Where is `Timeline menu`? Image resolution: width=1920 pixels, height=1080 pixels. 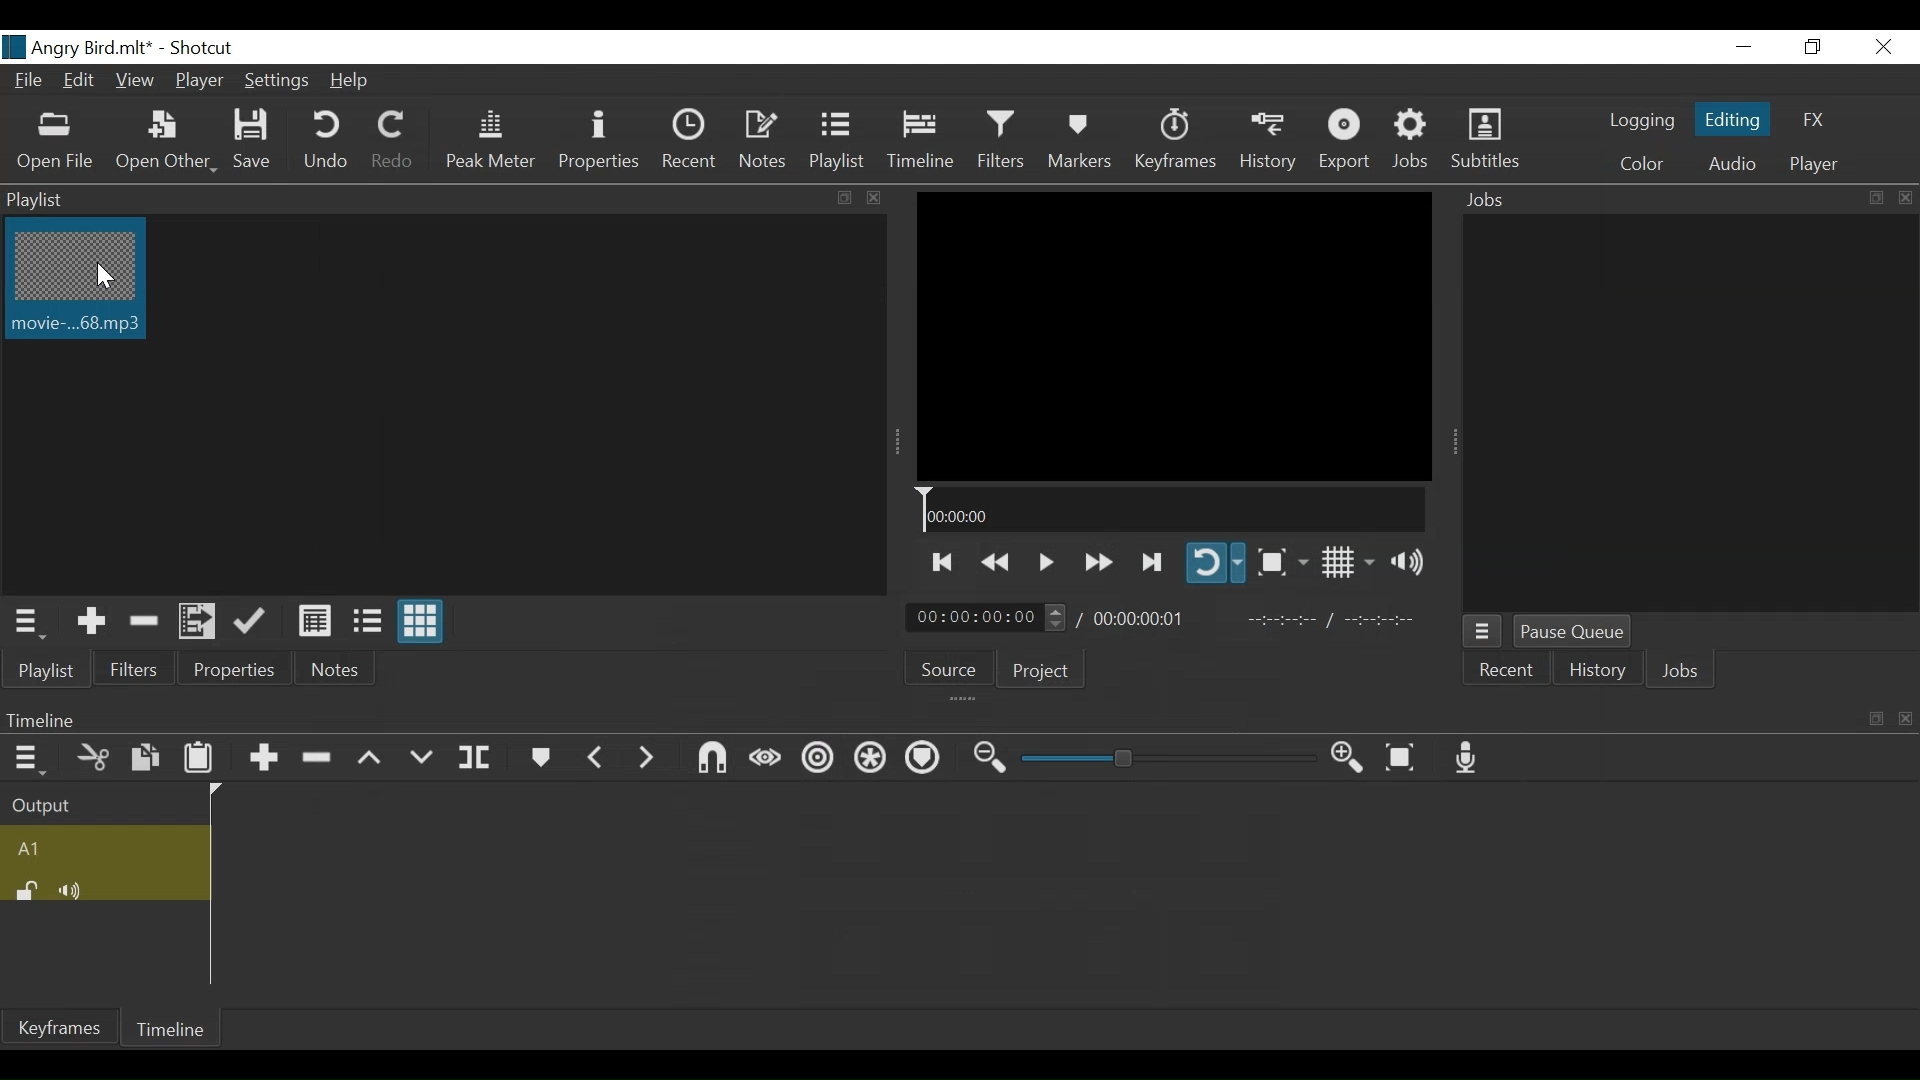 Timeline menu is located at coordinates (929, 720).